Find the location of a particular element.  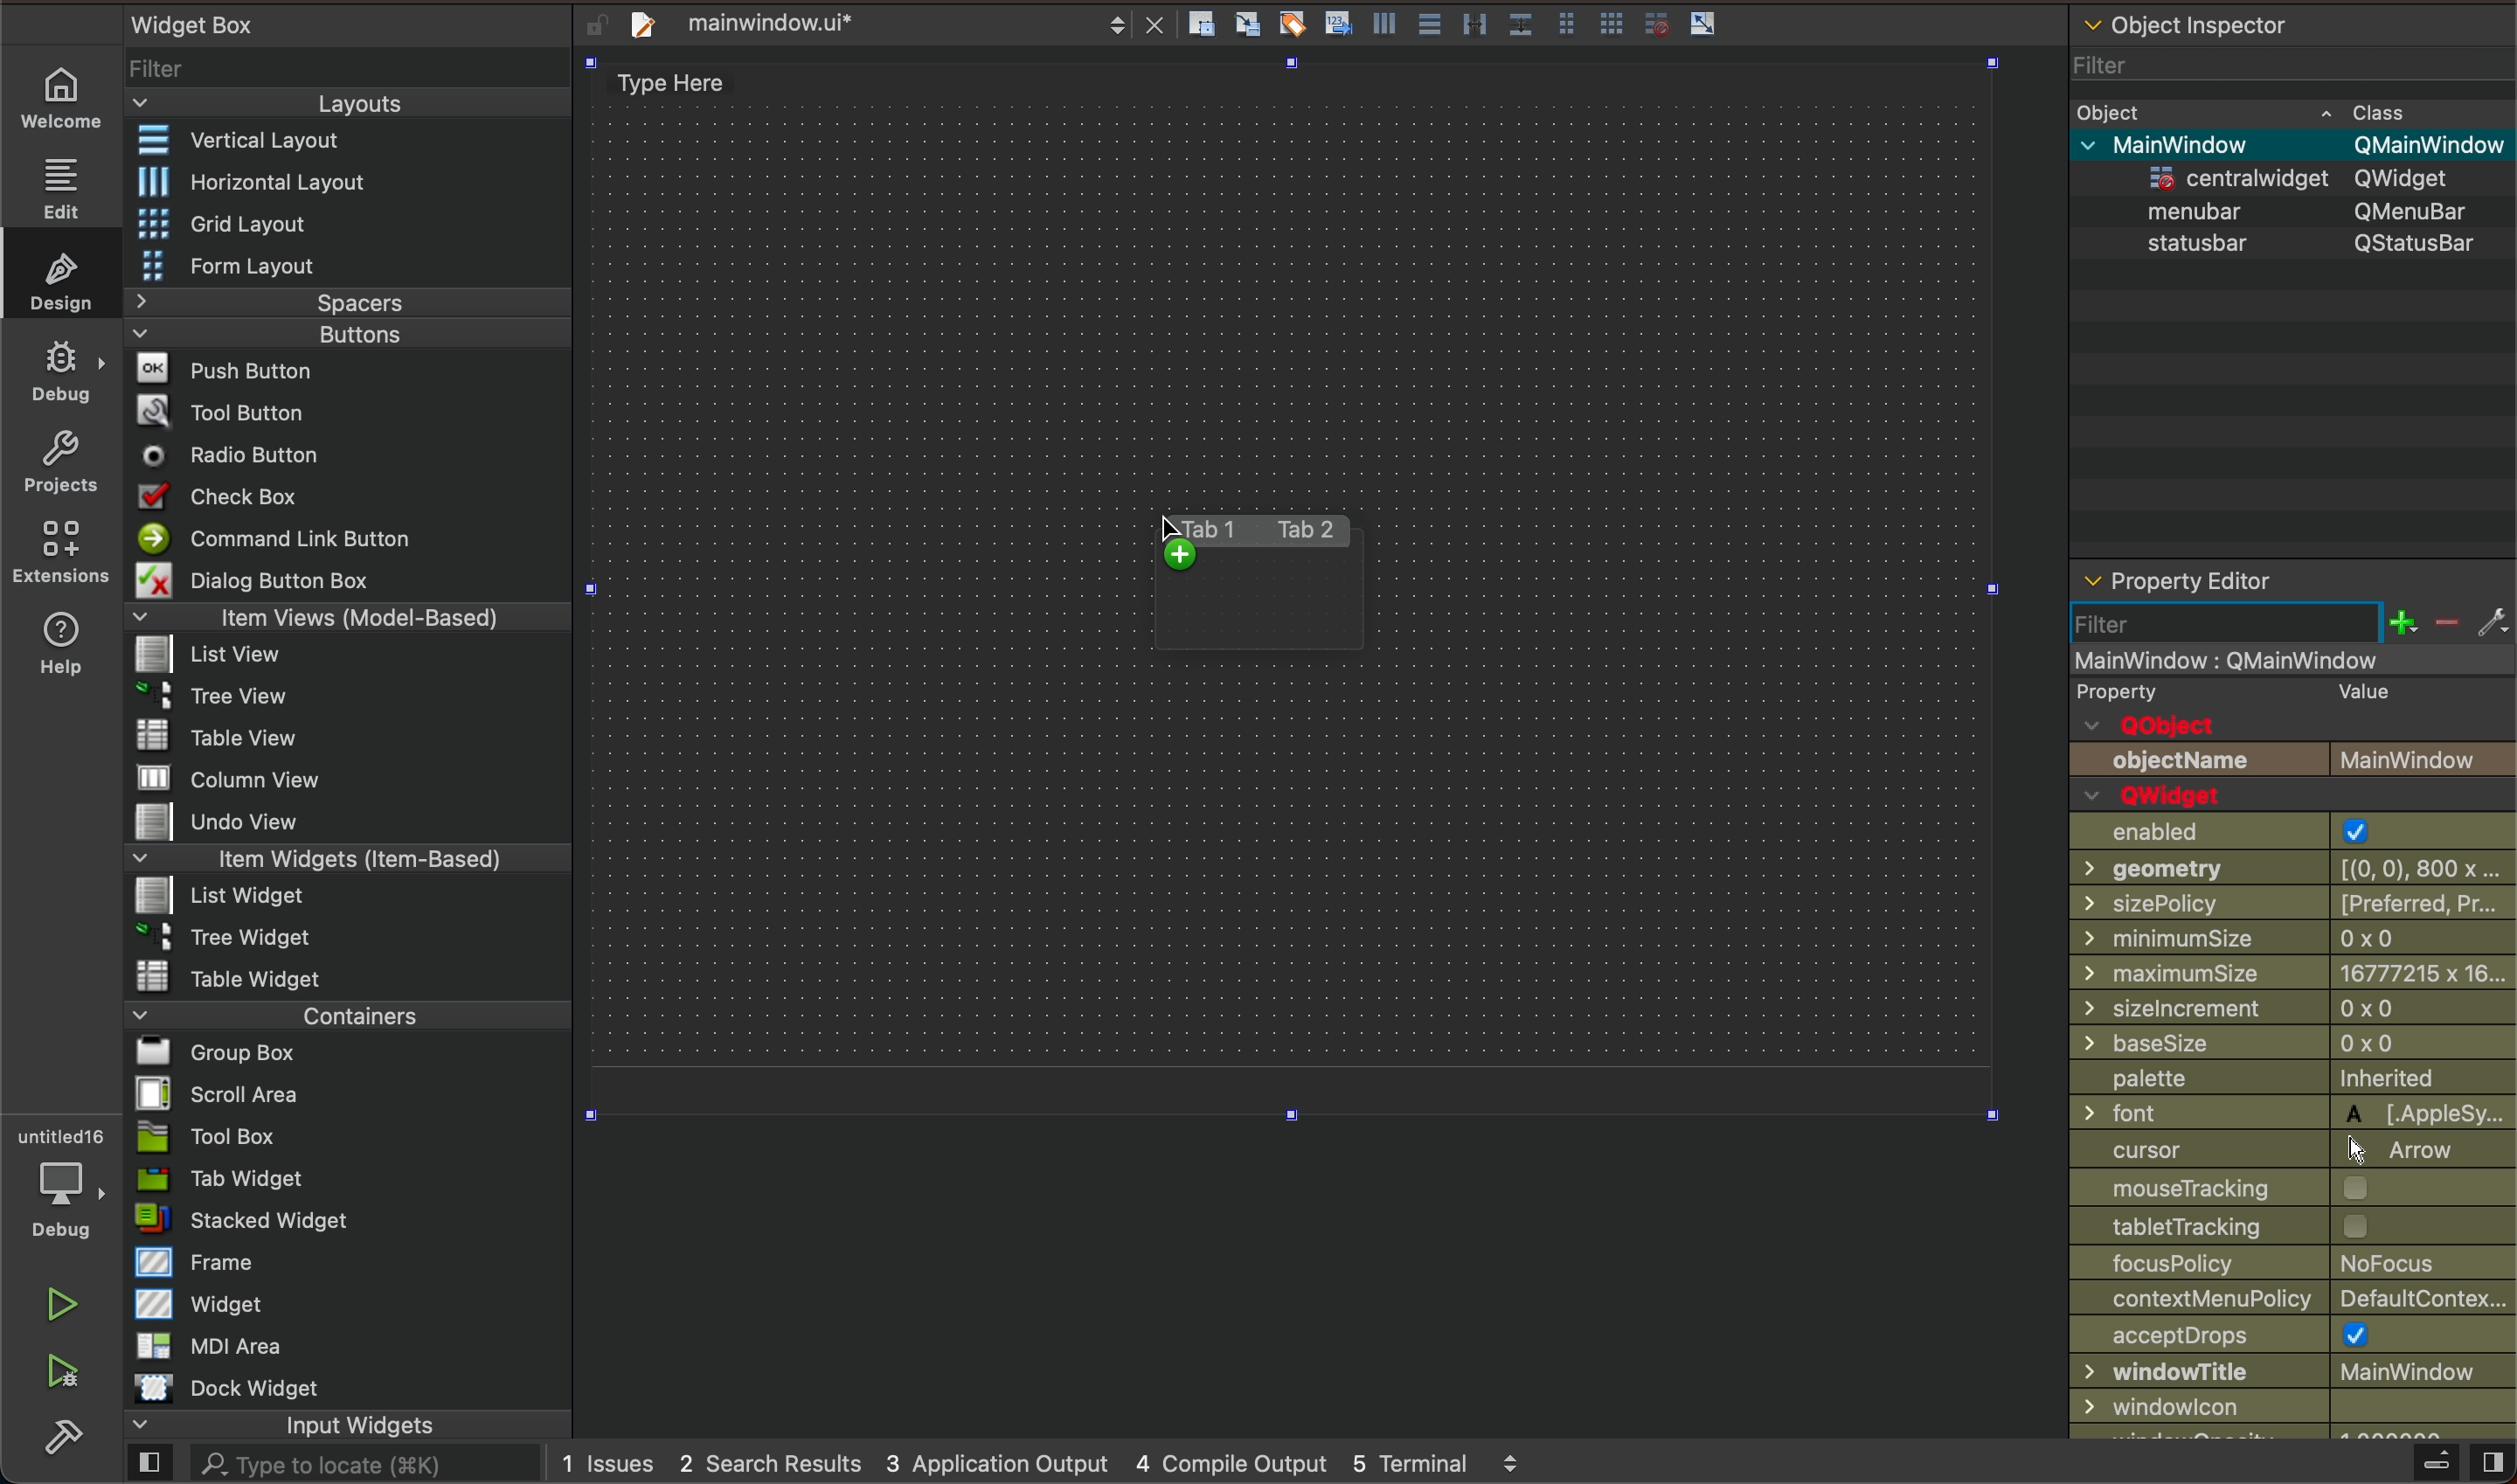

projects is located at coordinates (63, 461).